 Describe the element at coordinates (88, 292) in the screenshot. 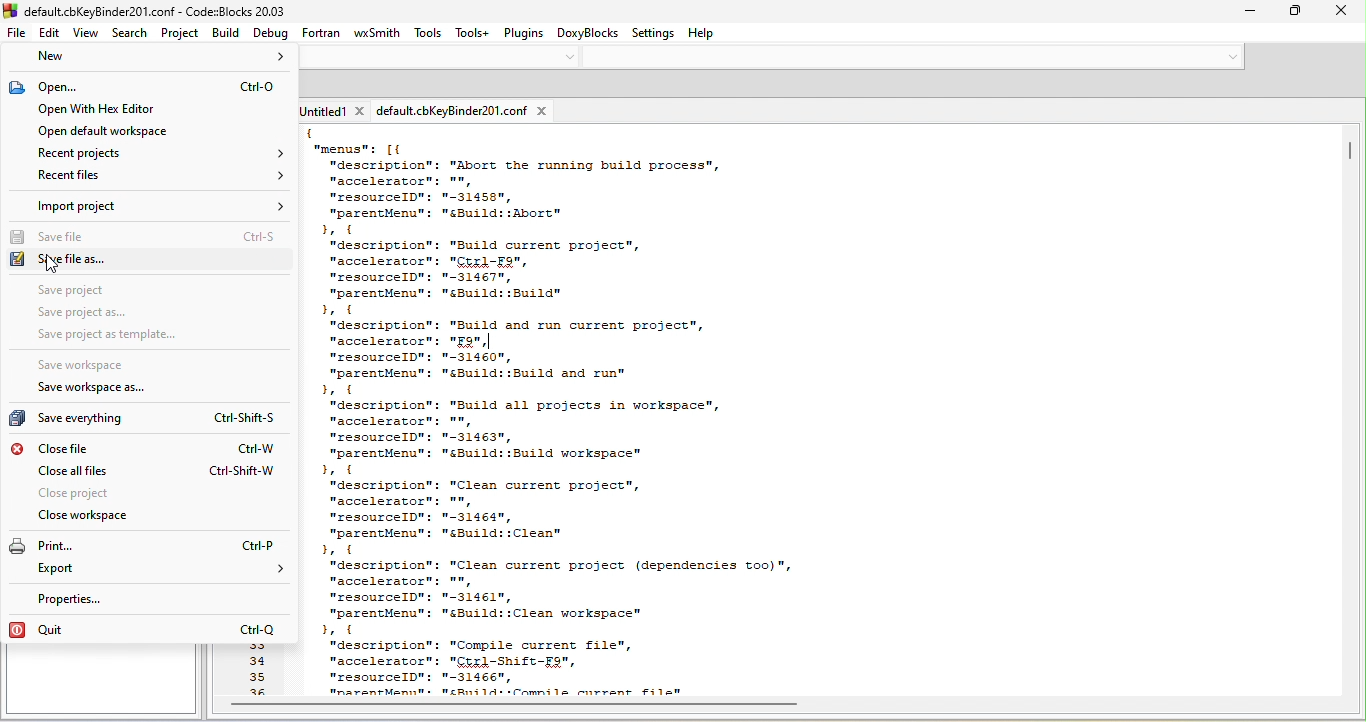

I see `save project` at that location.